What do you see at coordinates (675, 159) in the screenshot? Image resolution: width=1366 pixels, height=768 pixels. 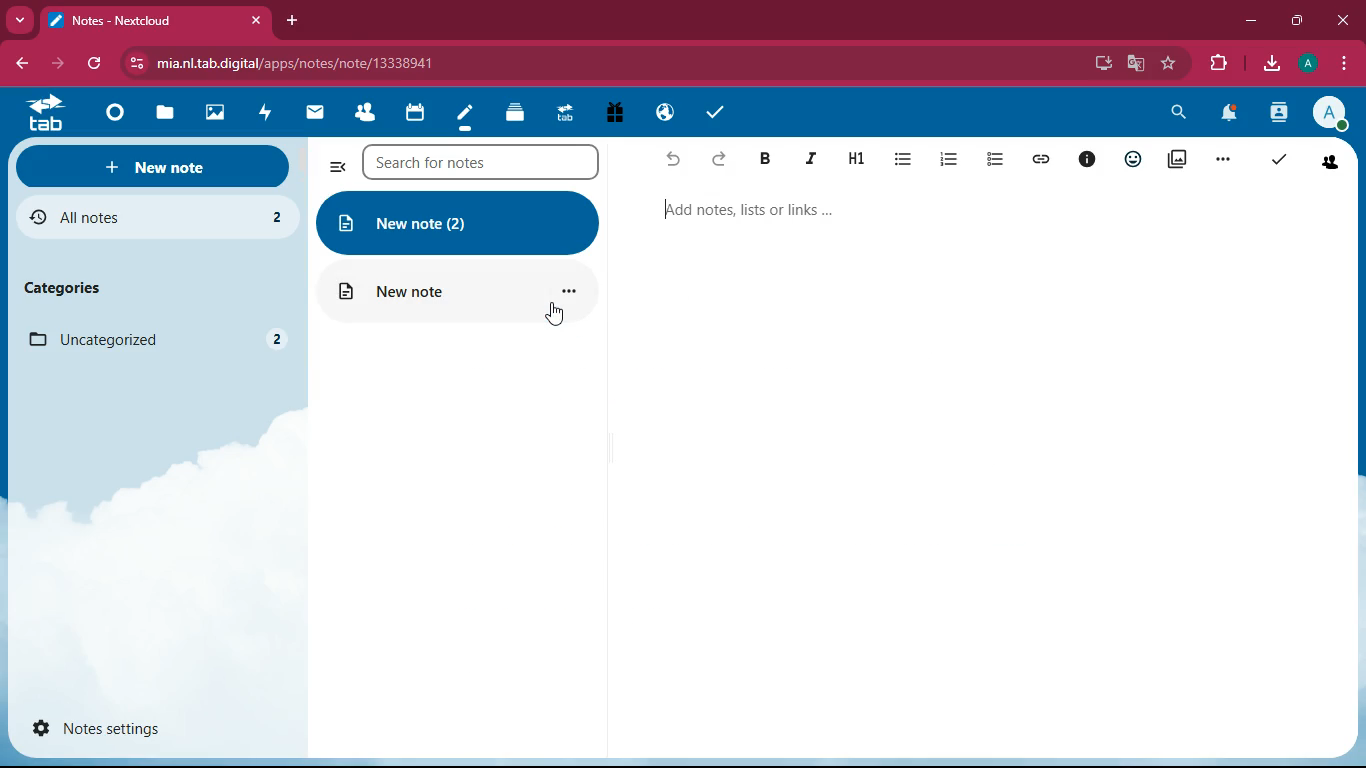 I see `back` at bounding box center [675, 159].